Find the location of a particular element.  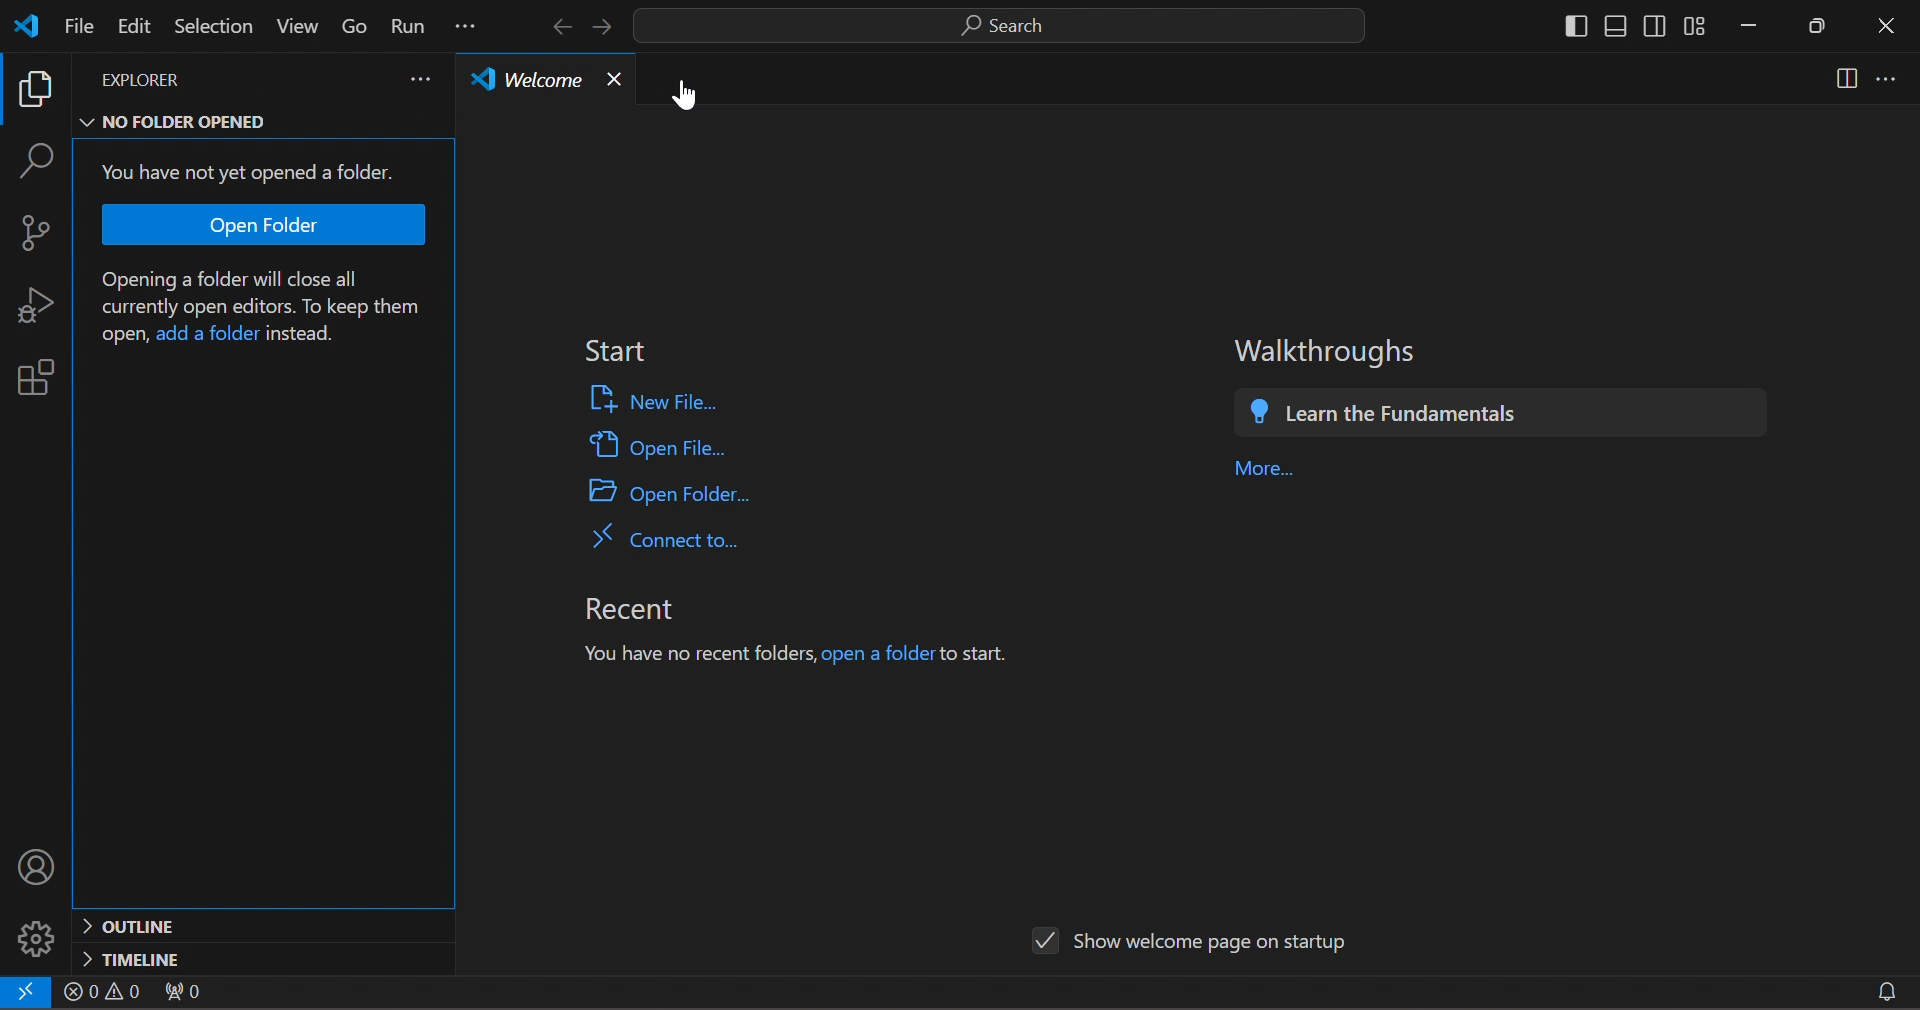

bug is located at coordinates (41, 310).